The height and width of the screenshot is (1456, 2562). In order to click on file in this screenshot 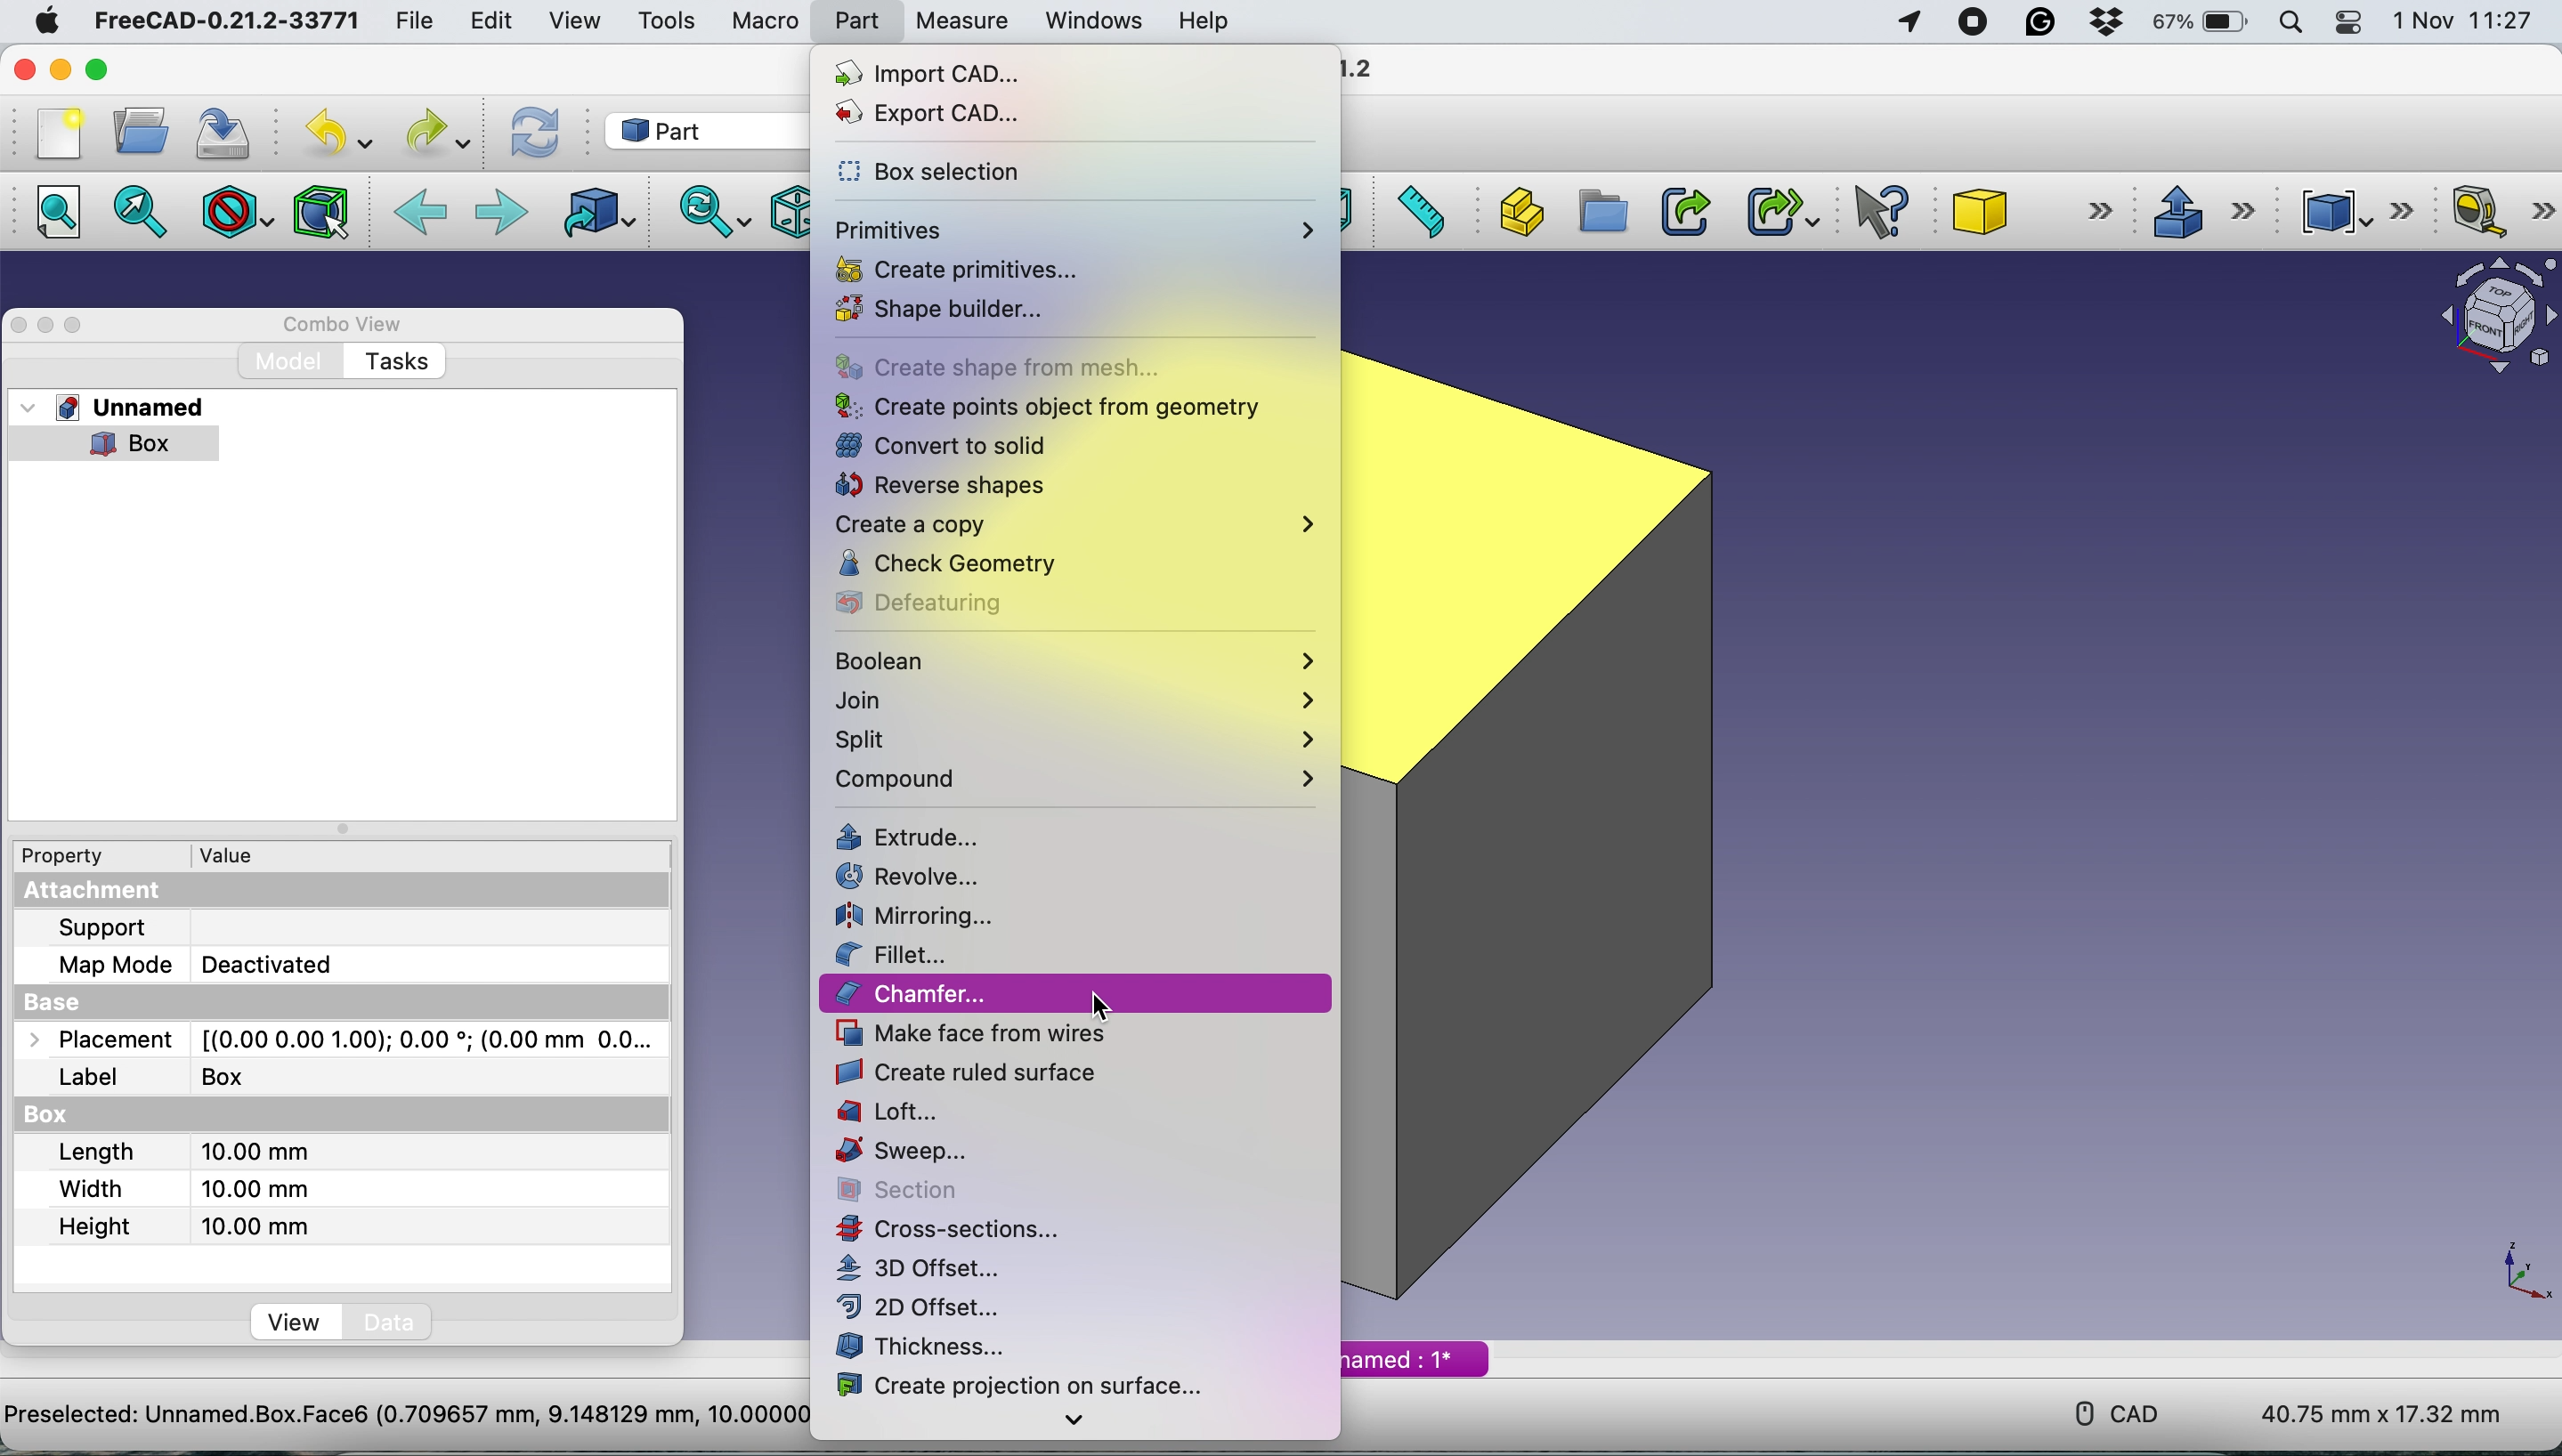, I will do `click(410, 22)`.